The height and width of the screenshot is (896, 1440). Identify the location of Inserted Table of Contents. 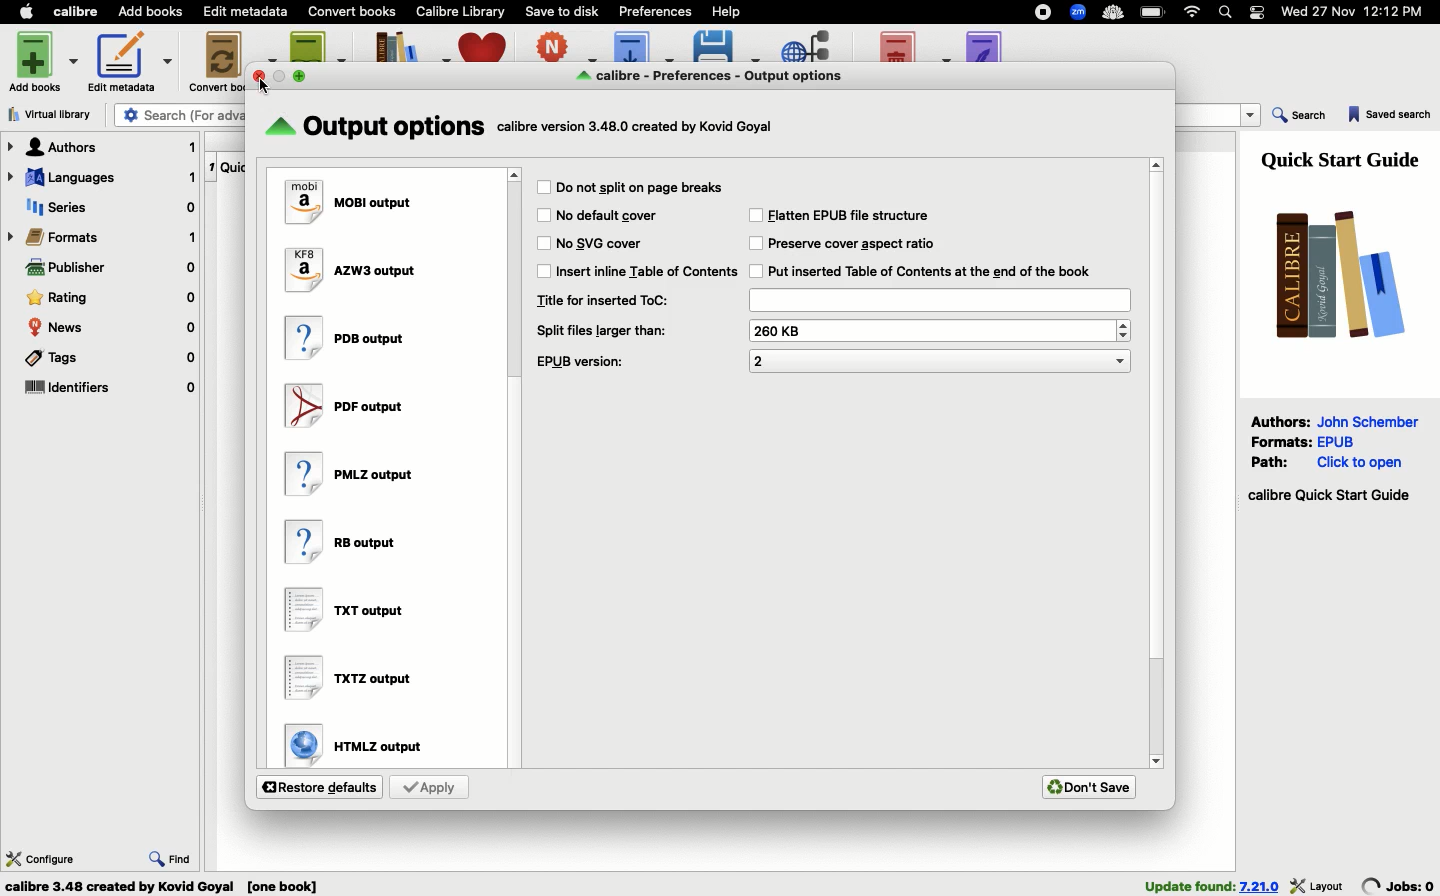
(932, 272).